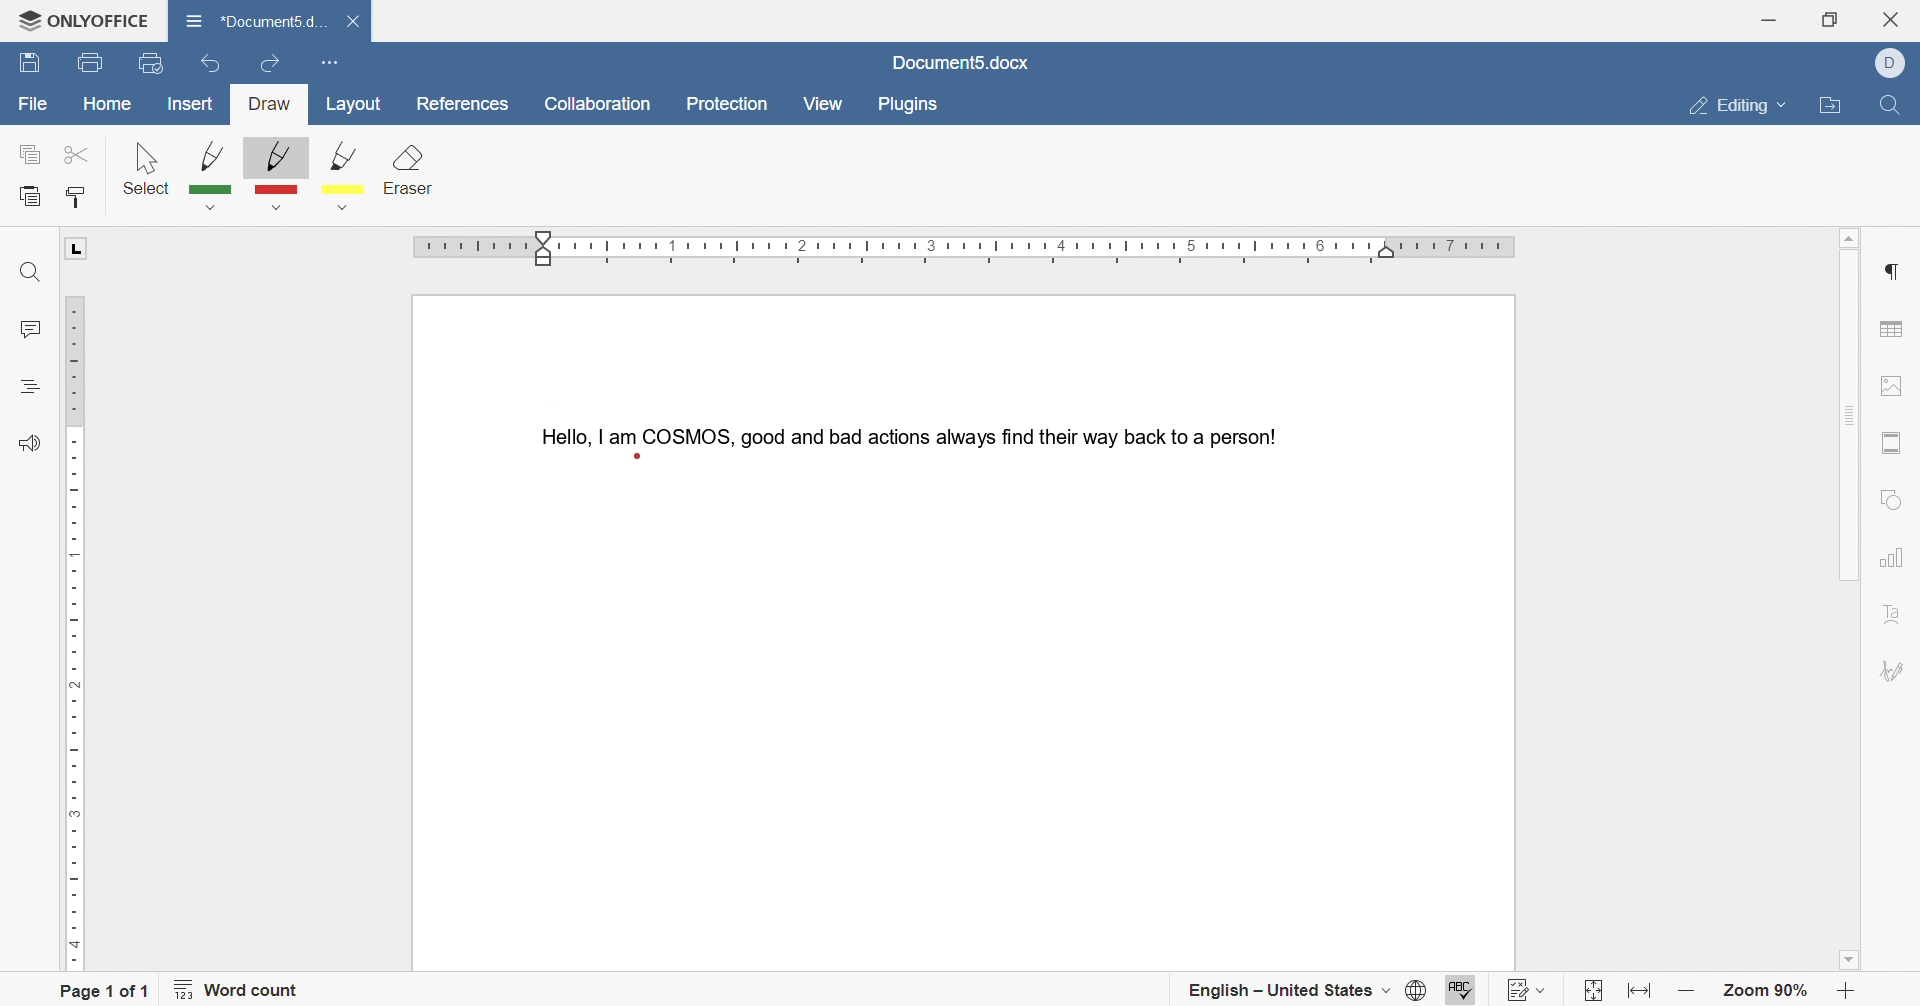 The height and width of the screenshot is (1006, 1920). I want to click on comments, so click(28, 330).